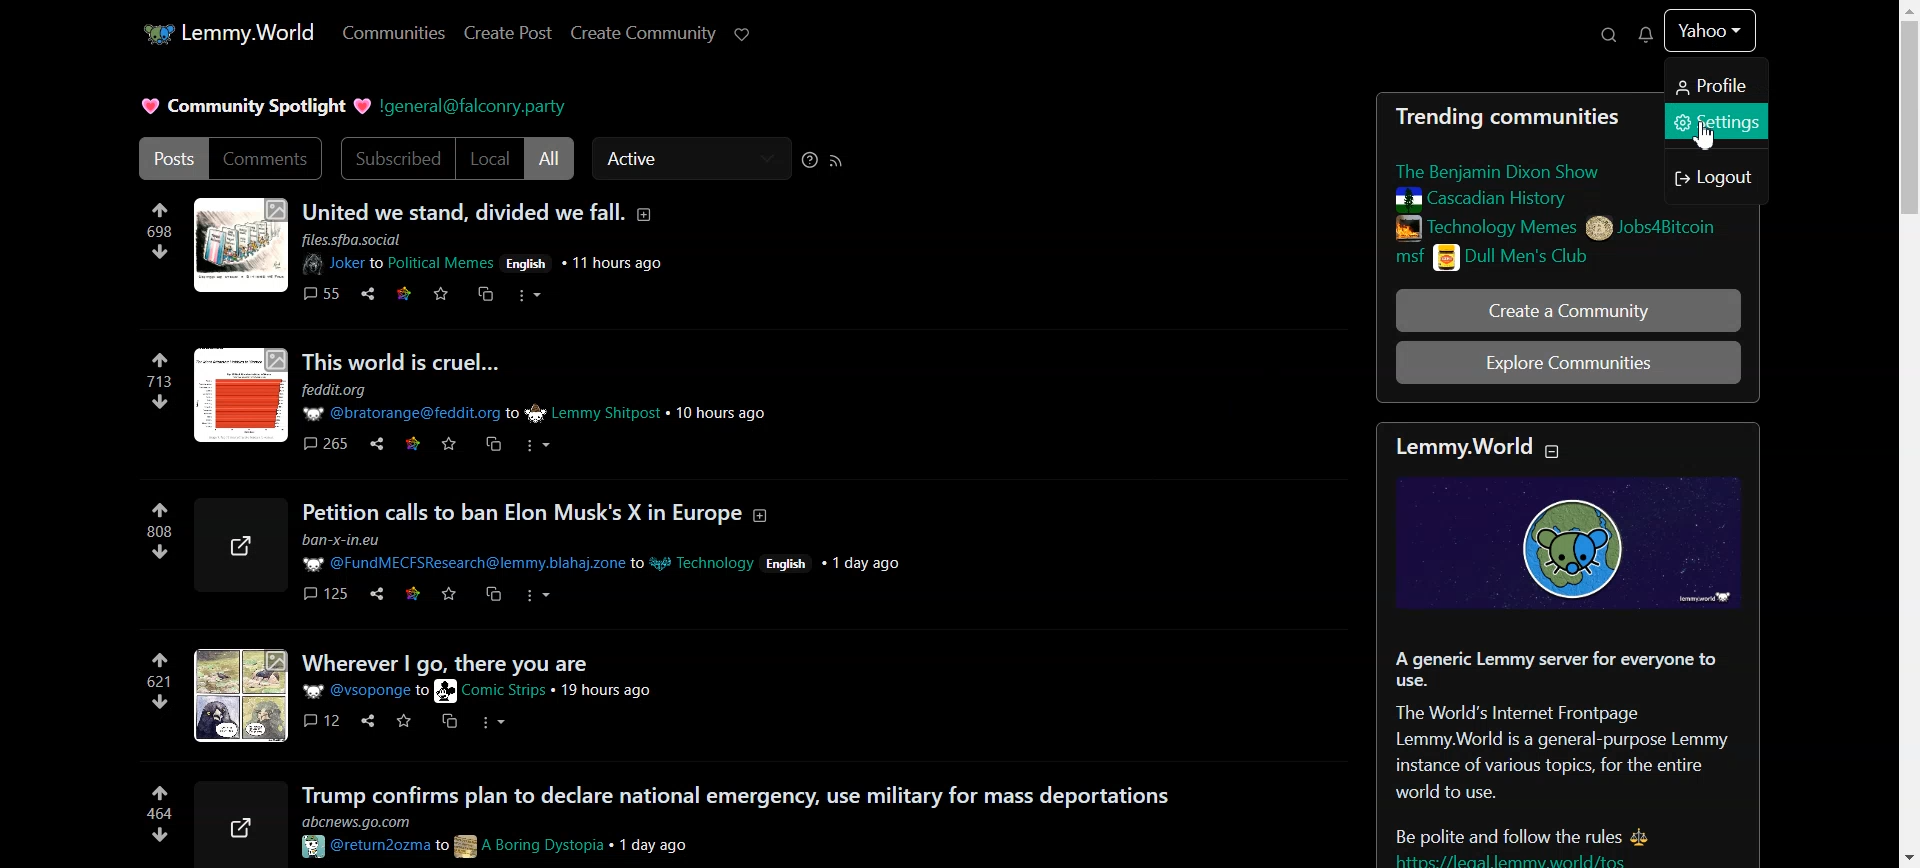 The image size is (1920, 868). Describe the element at coordinates (448, 729) in the screenshot. I see `copy` at that location.